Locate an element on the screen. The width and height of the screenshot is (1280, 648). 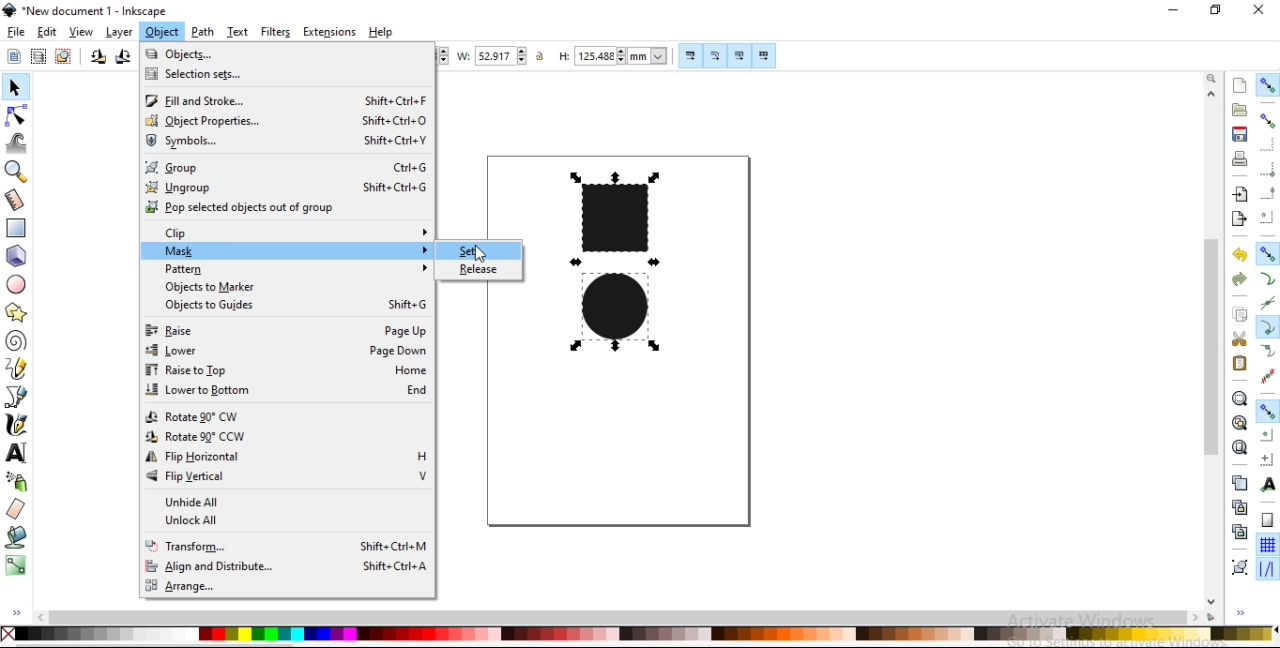
rotate 90 CW is located at coordinates (283, 416).